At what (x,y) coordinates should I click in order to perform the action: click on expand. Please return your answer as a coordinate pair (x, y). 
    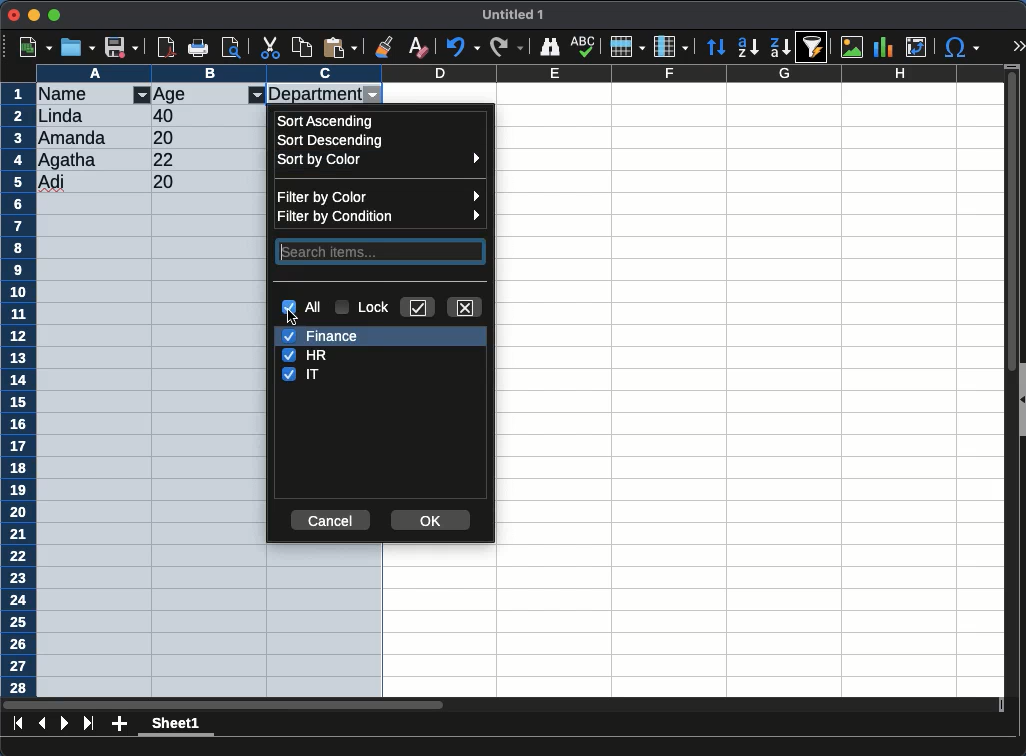
    Looking at the image, I should click on (1018, 48).